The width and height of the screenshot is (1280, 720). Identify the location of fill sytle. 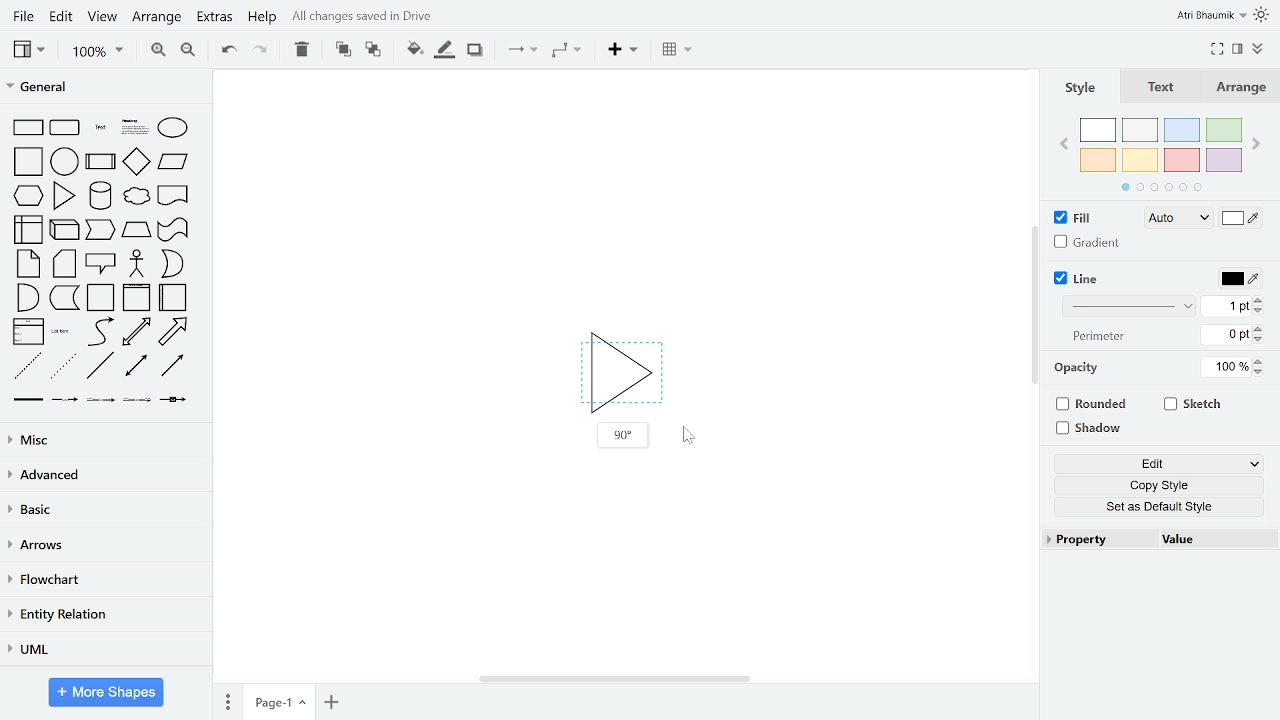
(1176, 219).